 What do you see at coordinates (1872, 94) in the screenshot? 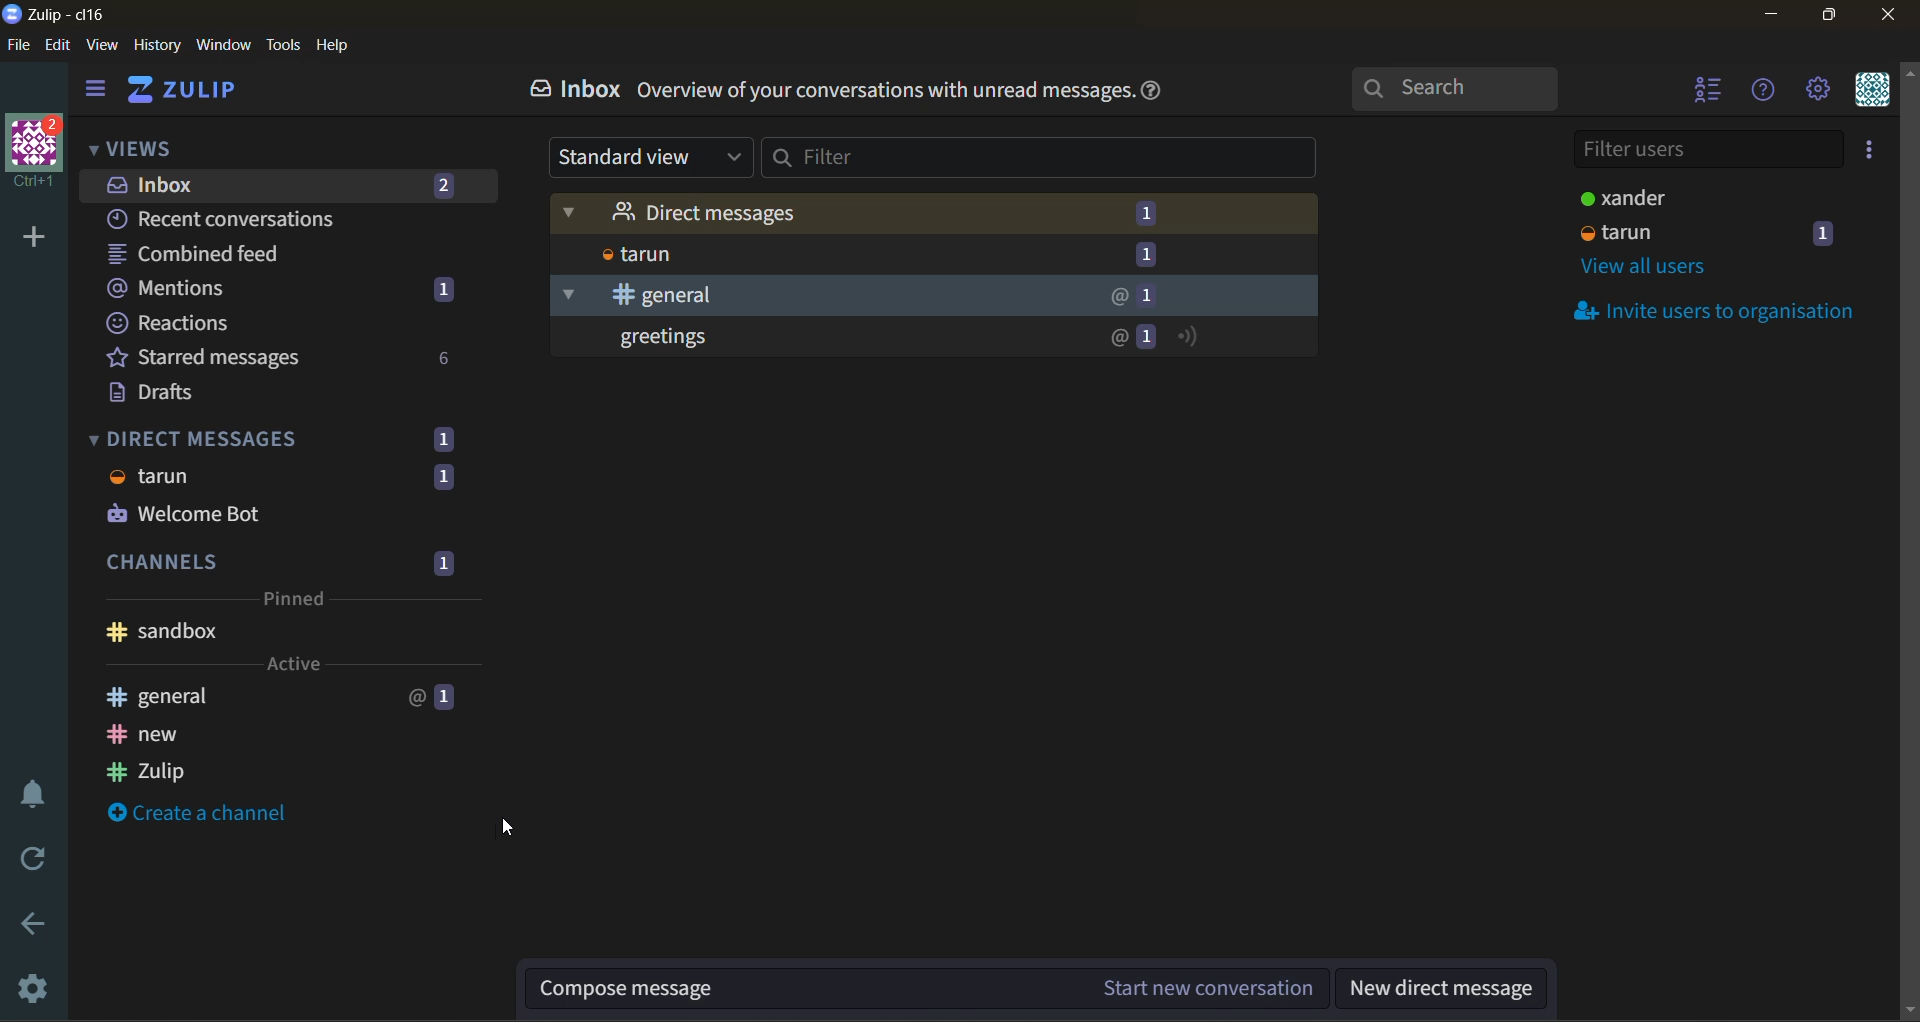
I see `personal menu` at bounding box center [1872, 94].